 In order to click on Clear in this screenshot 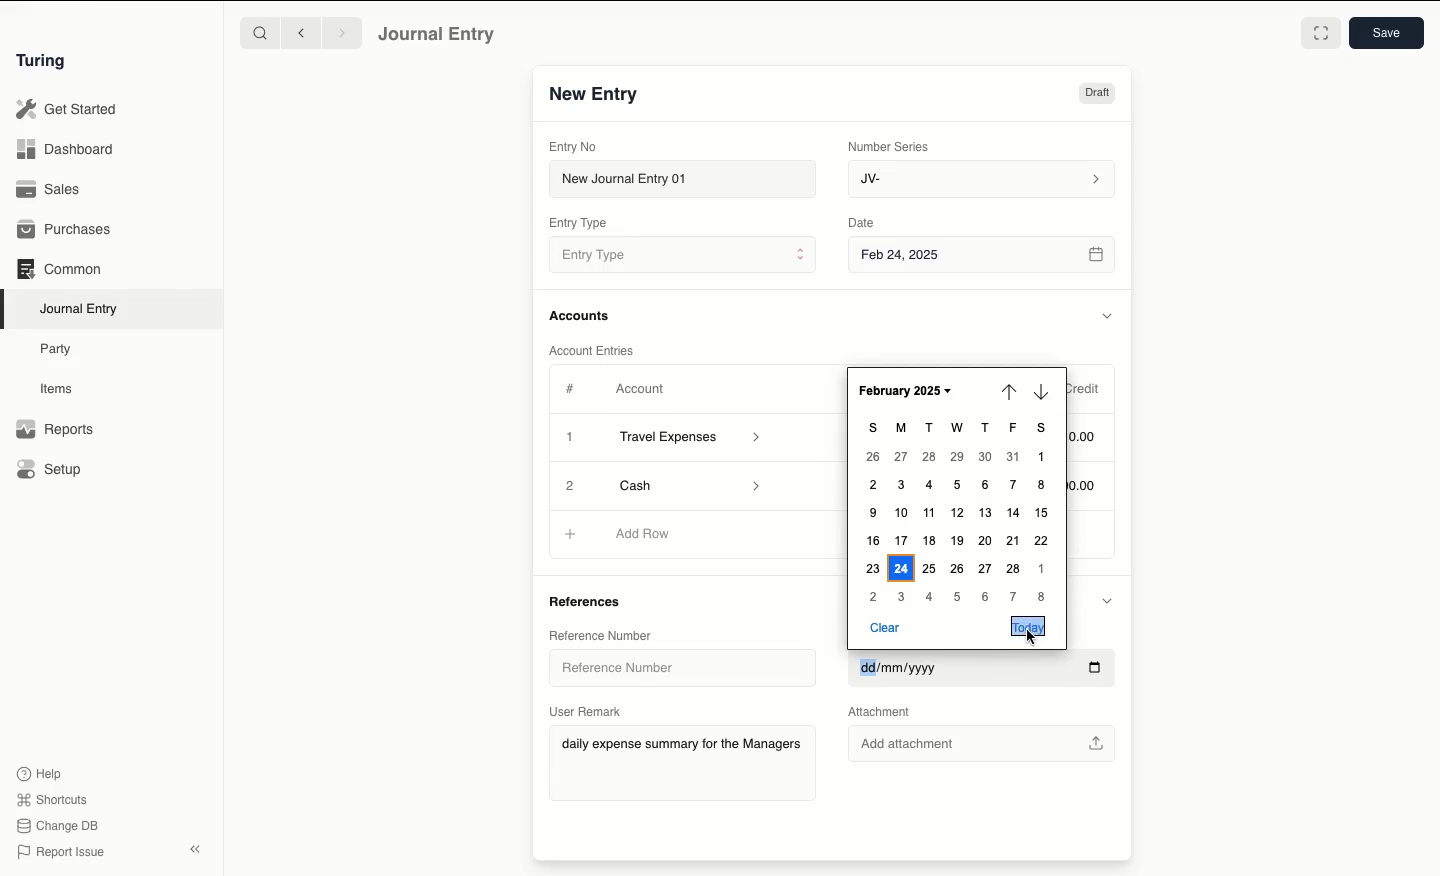, I will do `click(889, 627)`.